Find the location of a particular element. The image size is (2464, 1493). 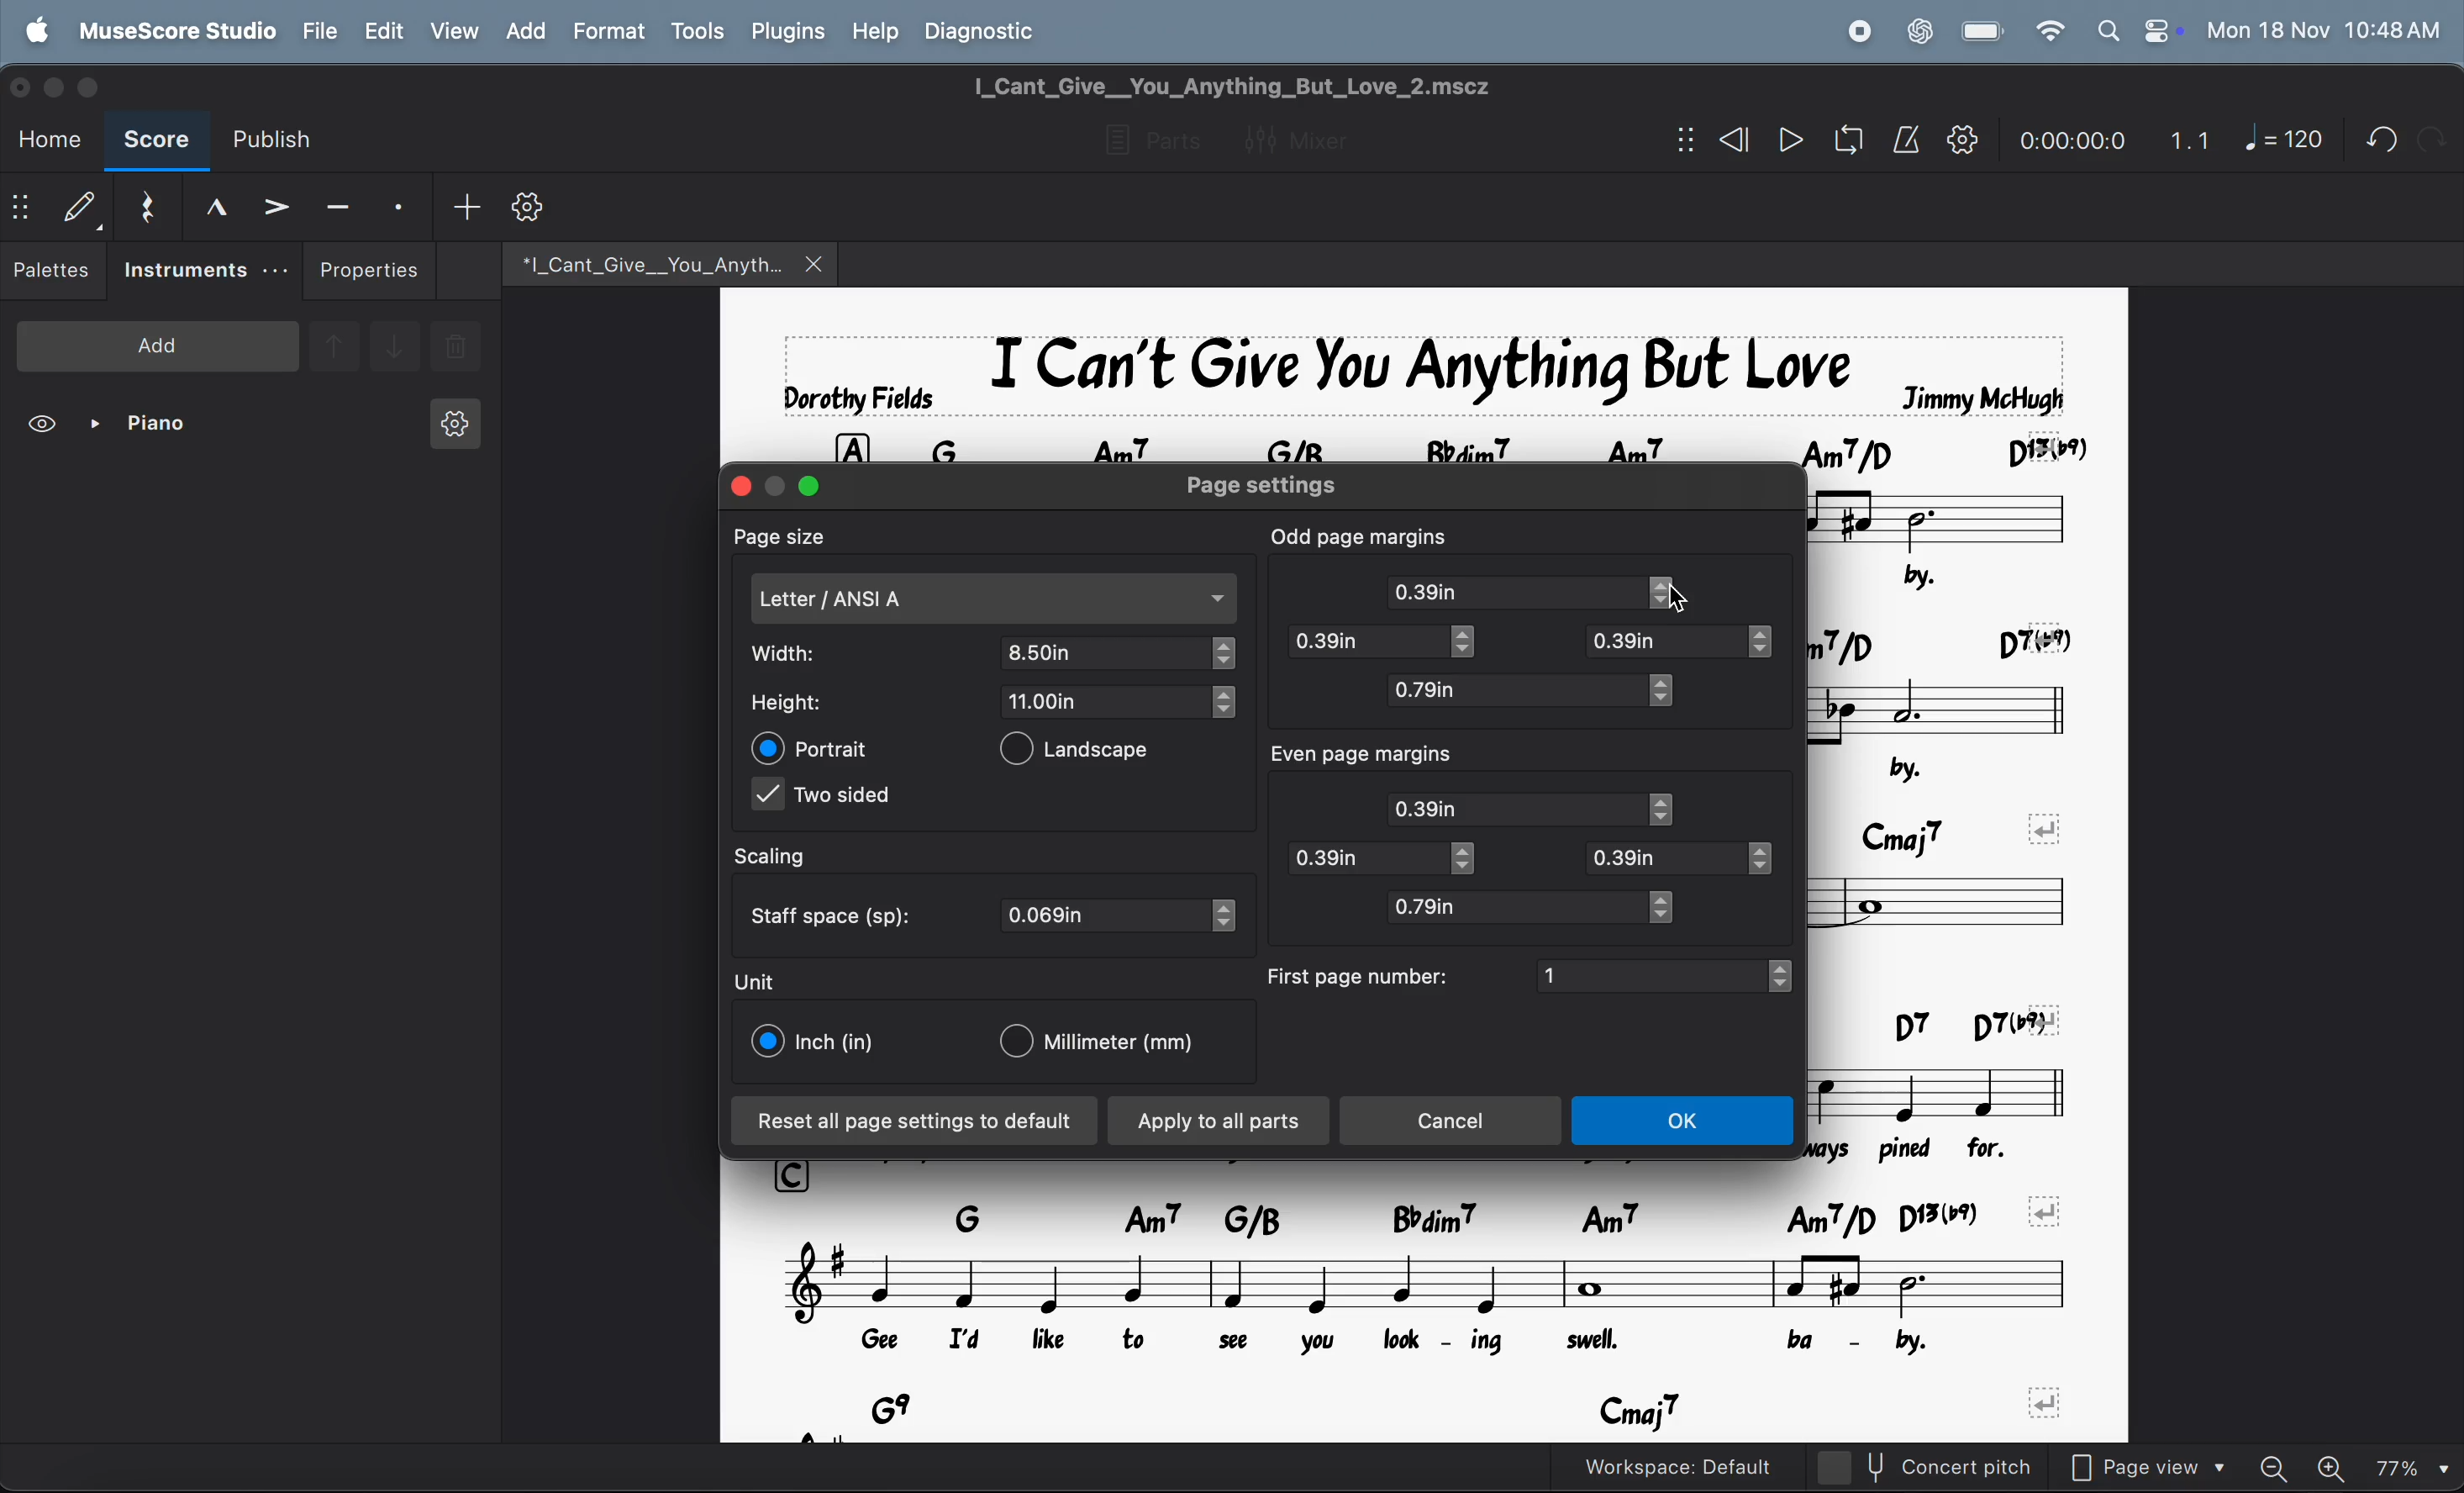

publish is located at coordinates (281, 140).